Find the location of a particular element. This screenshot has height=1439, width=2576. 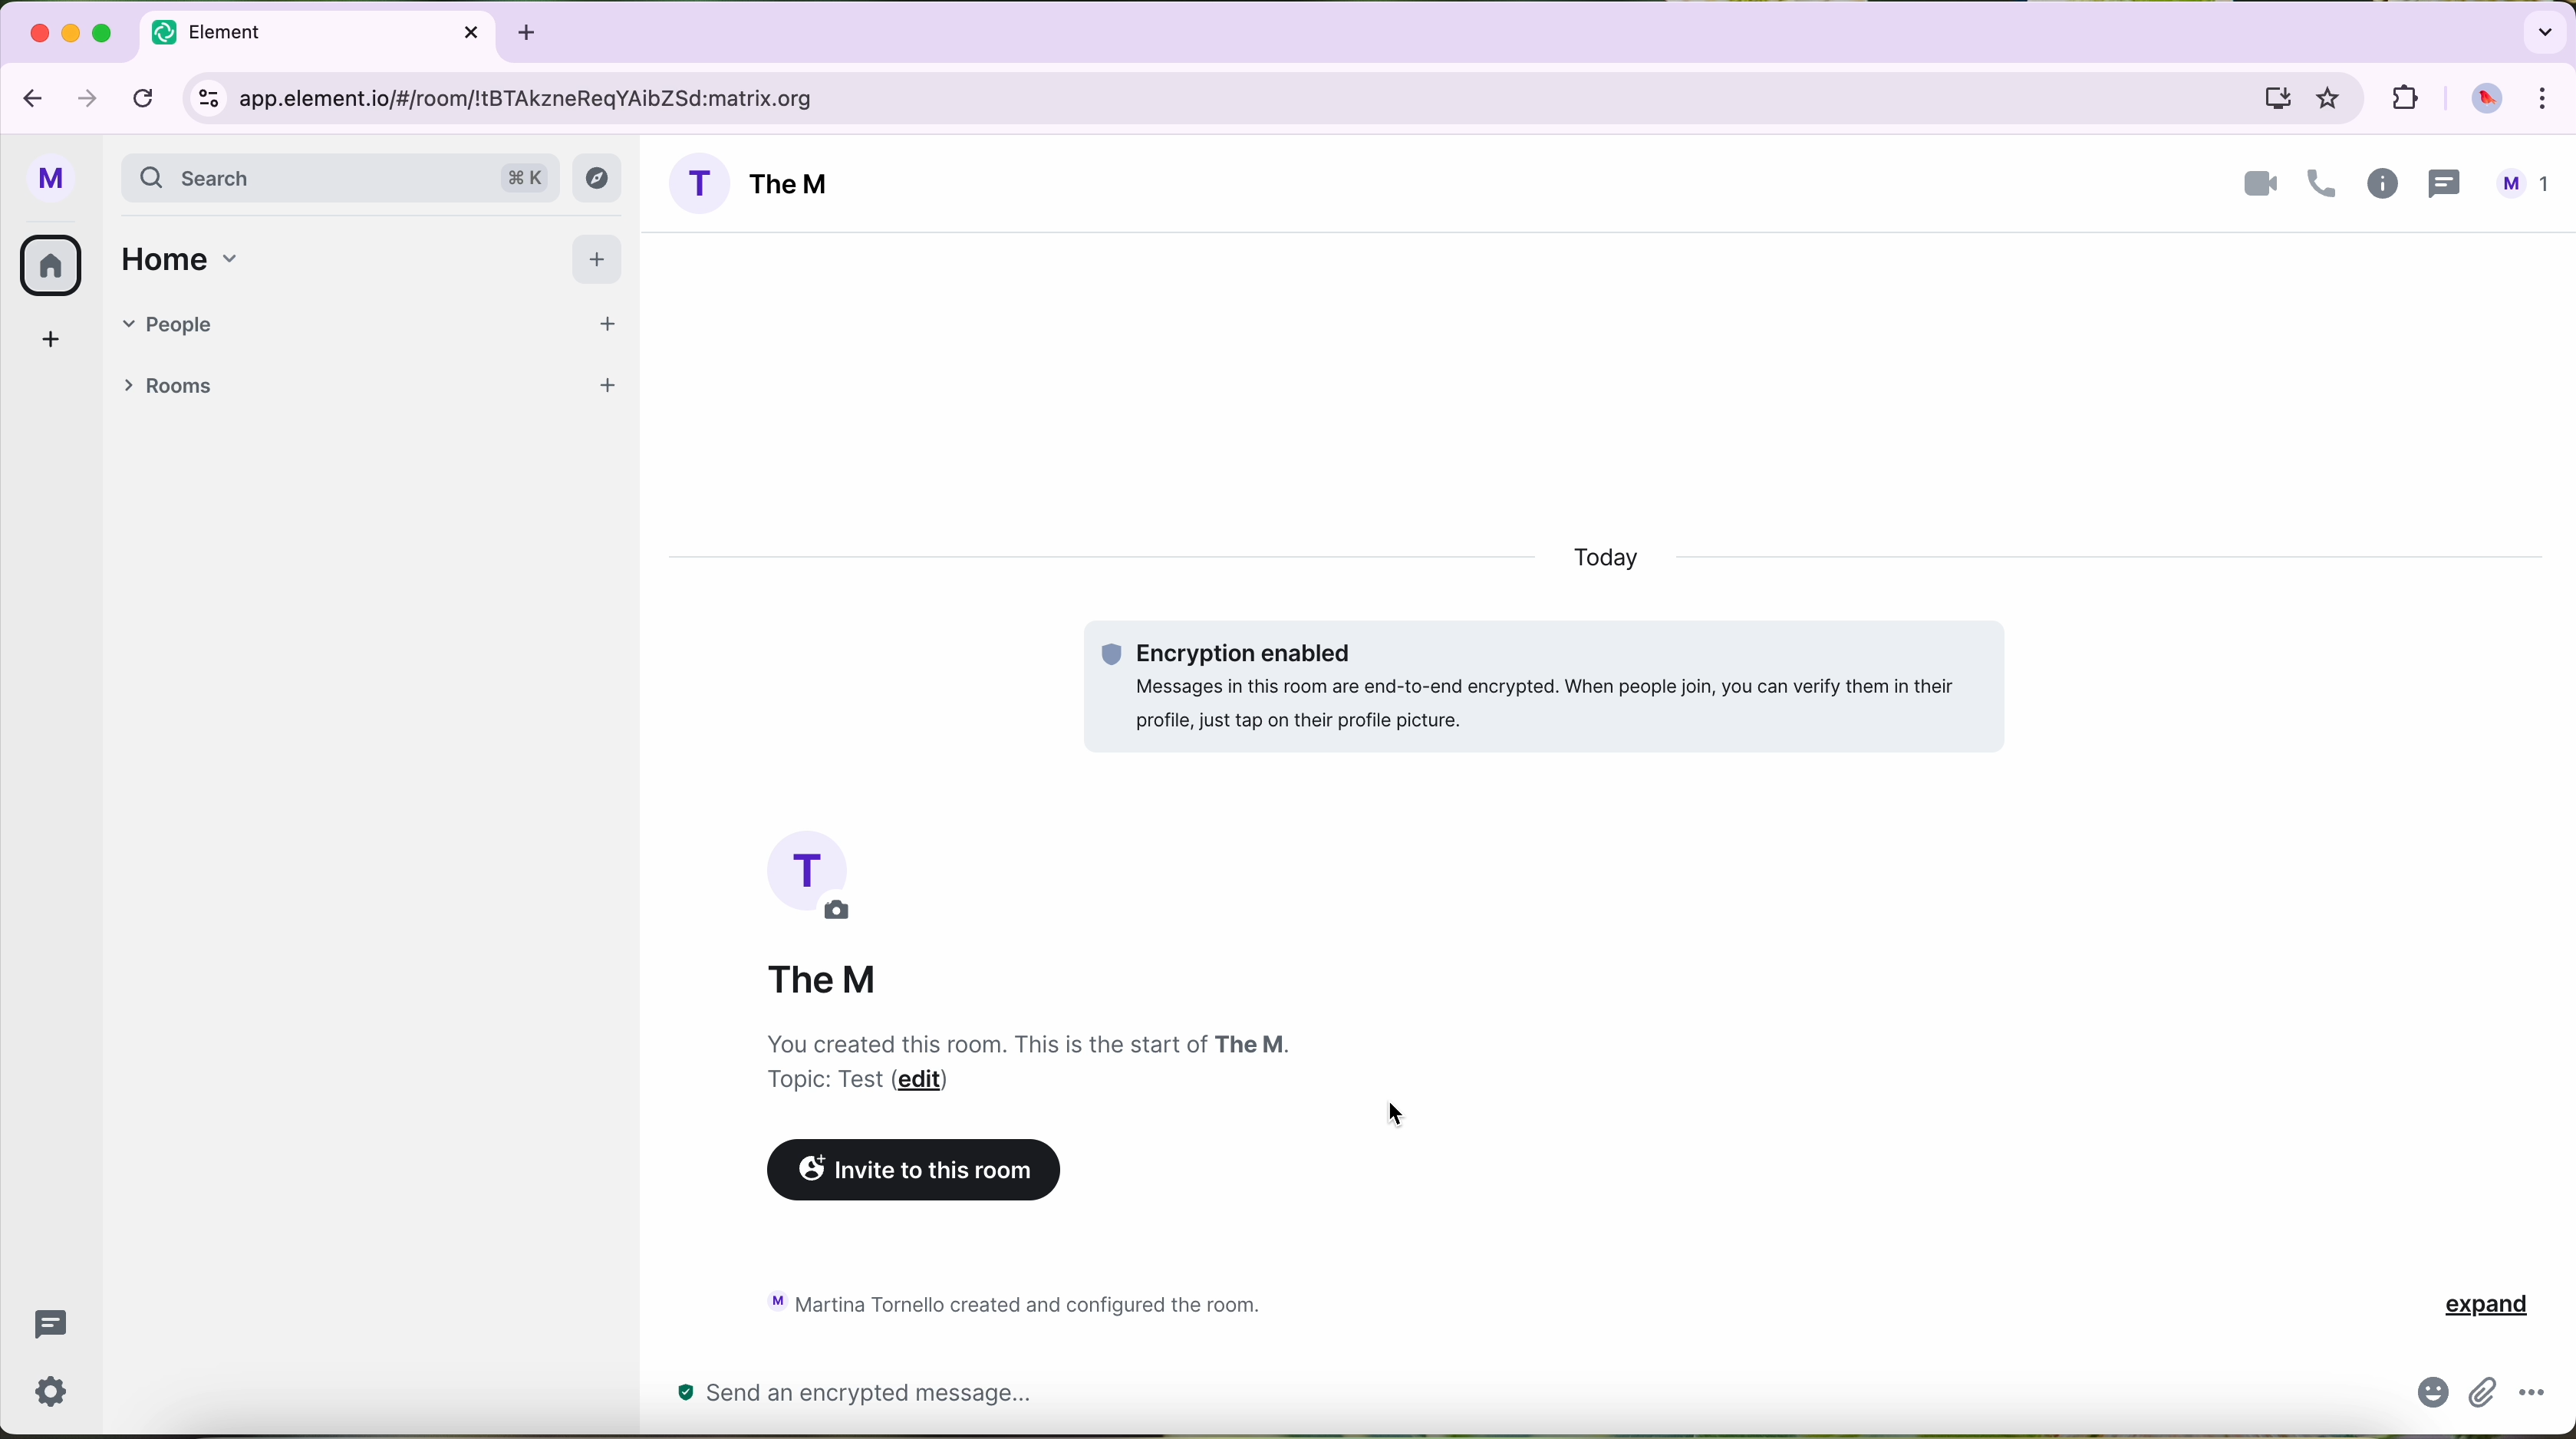

threads is located at coordinates (2397, 181).